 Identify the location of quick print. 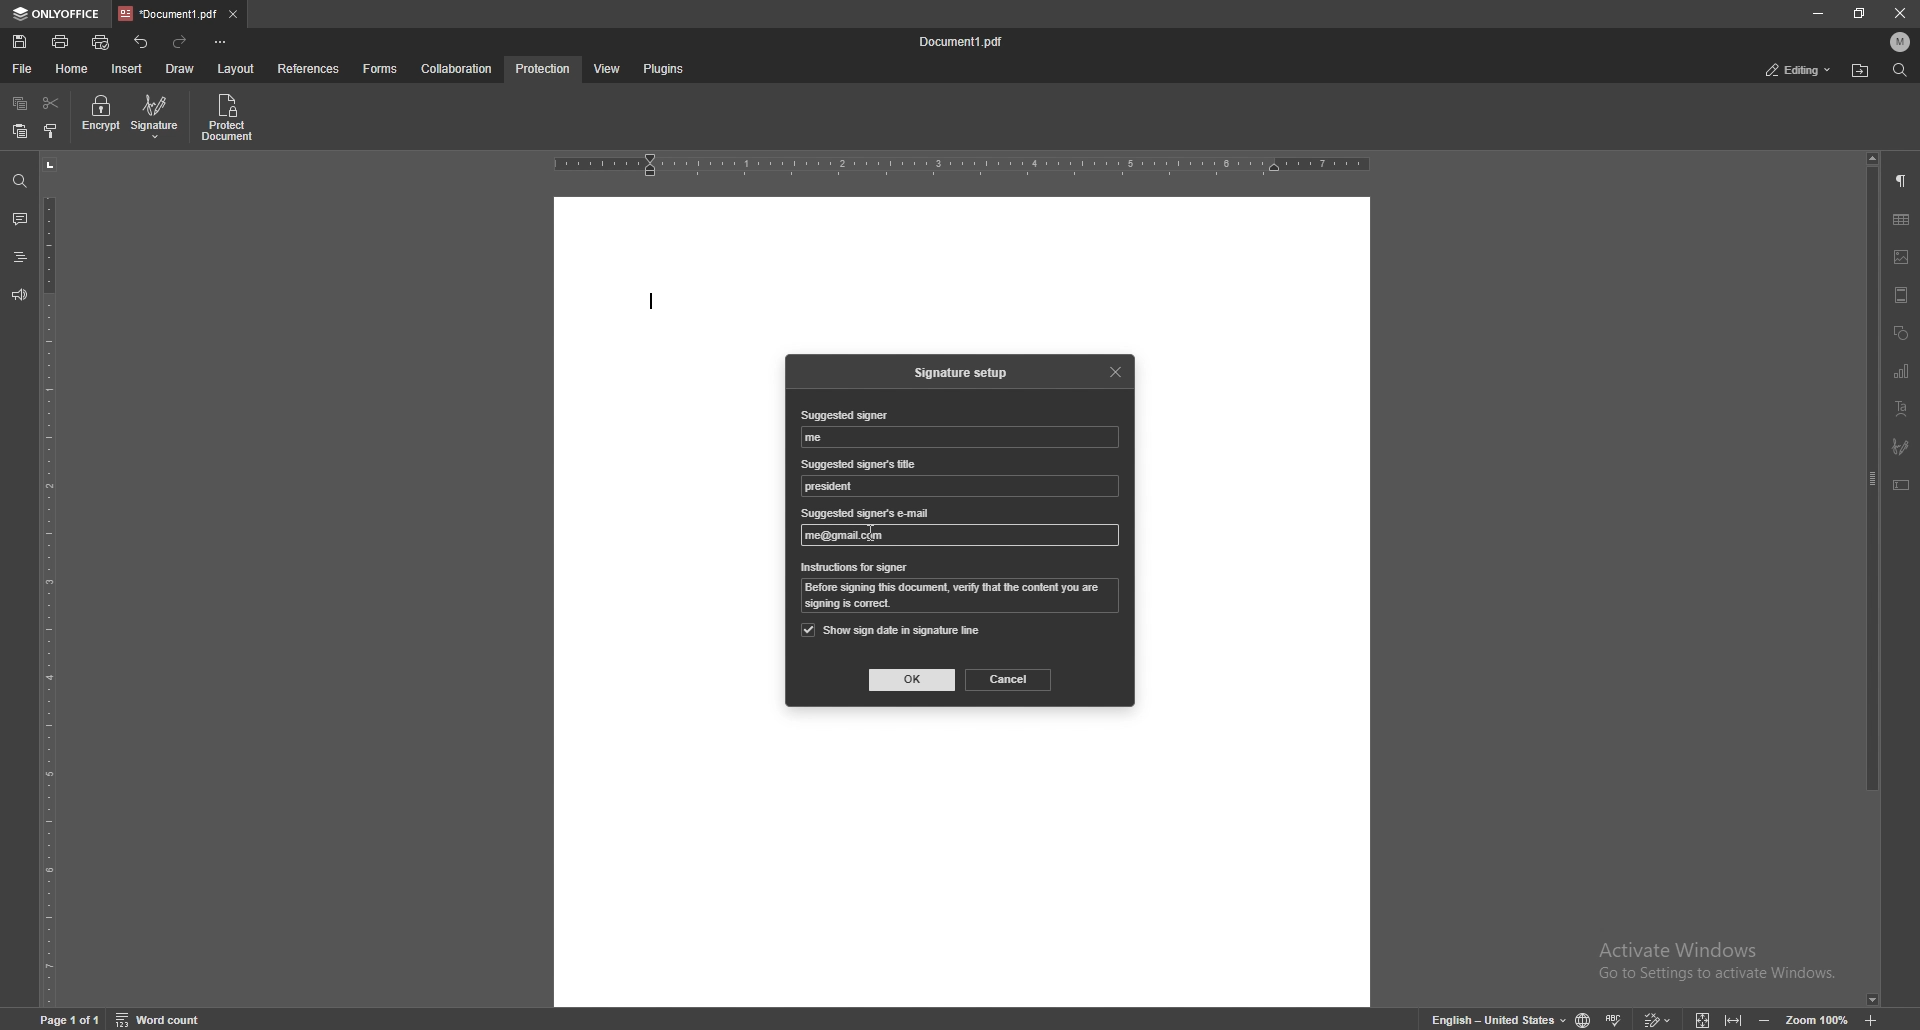
(102, 44).